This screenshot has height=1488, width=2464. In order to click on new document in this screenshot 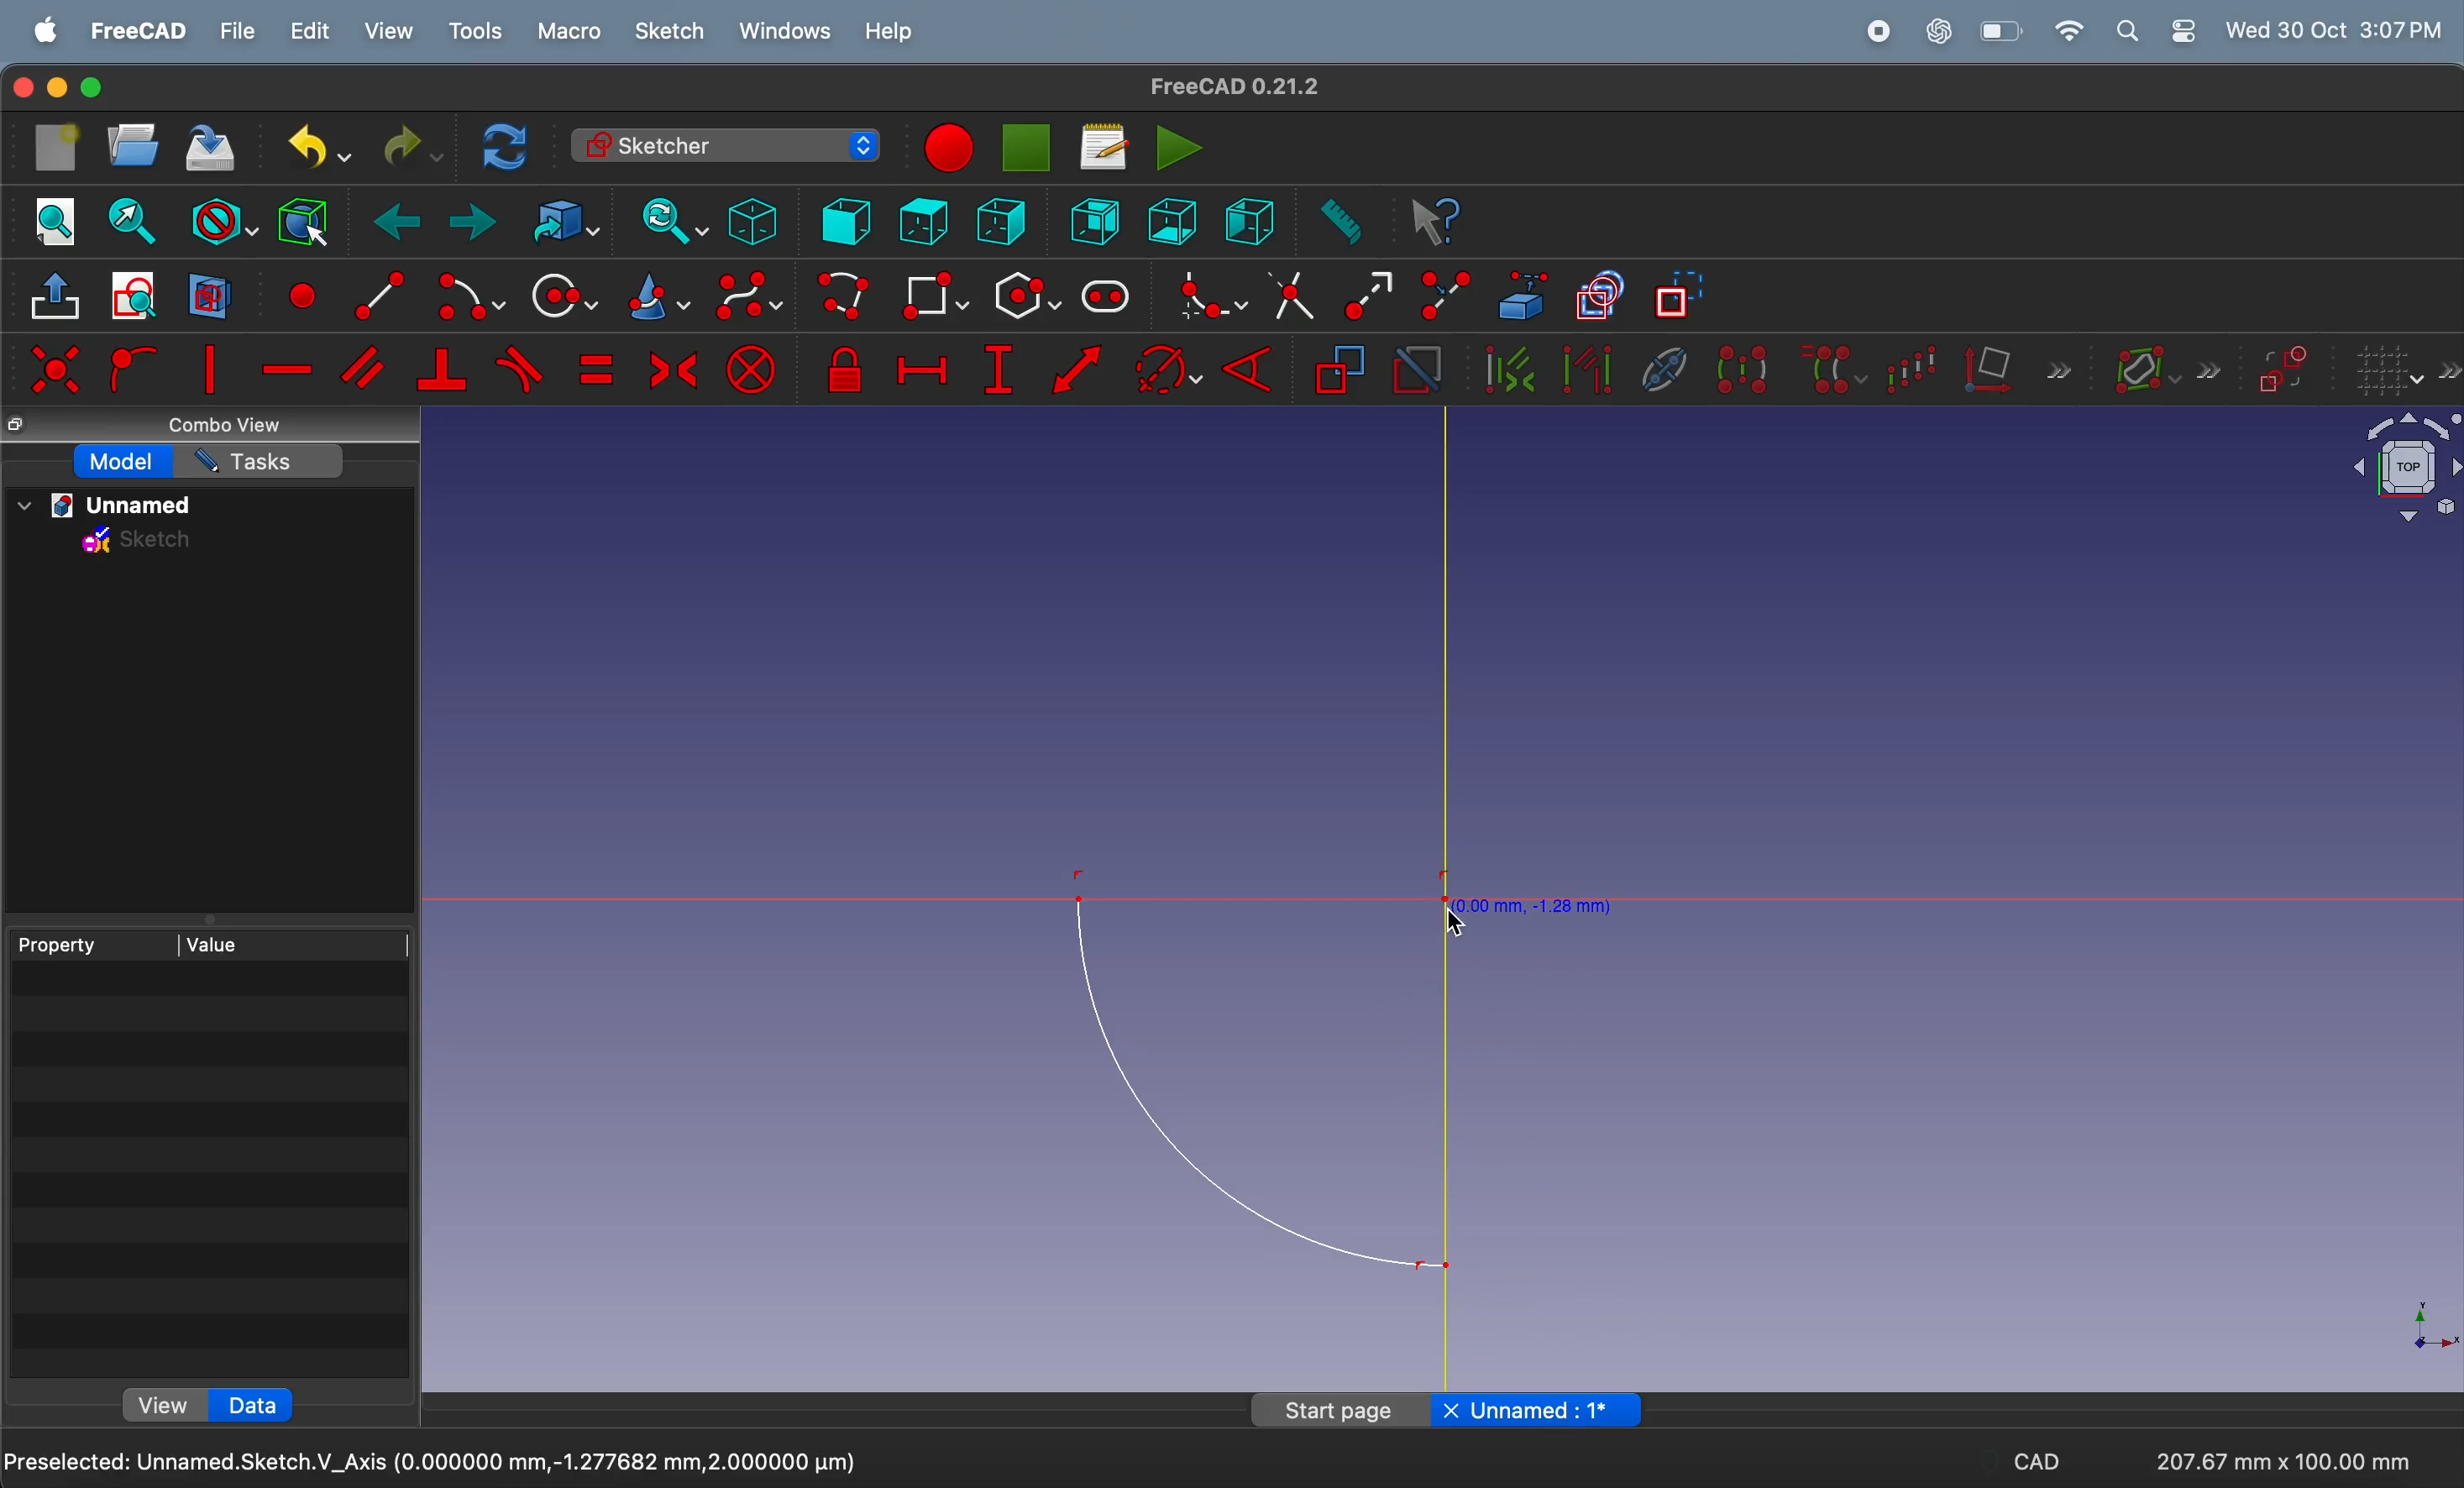, I will do `click(59, 148)`.